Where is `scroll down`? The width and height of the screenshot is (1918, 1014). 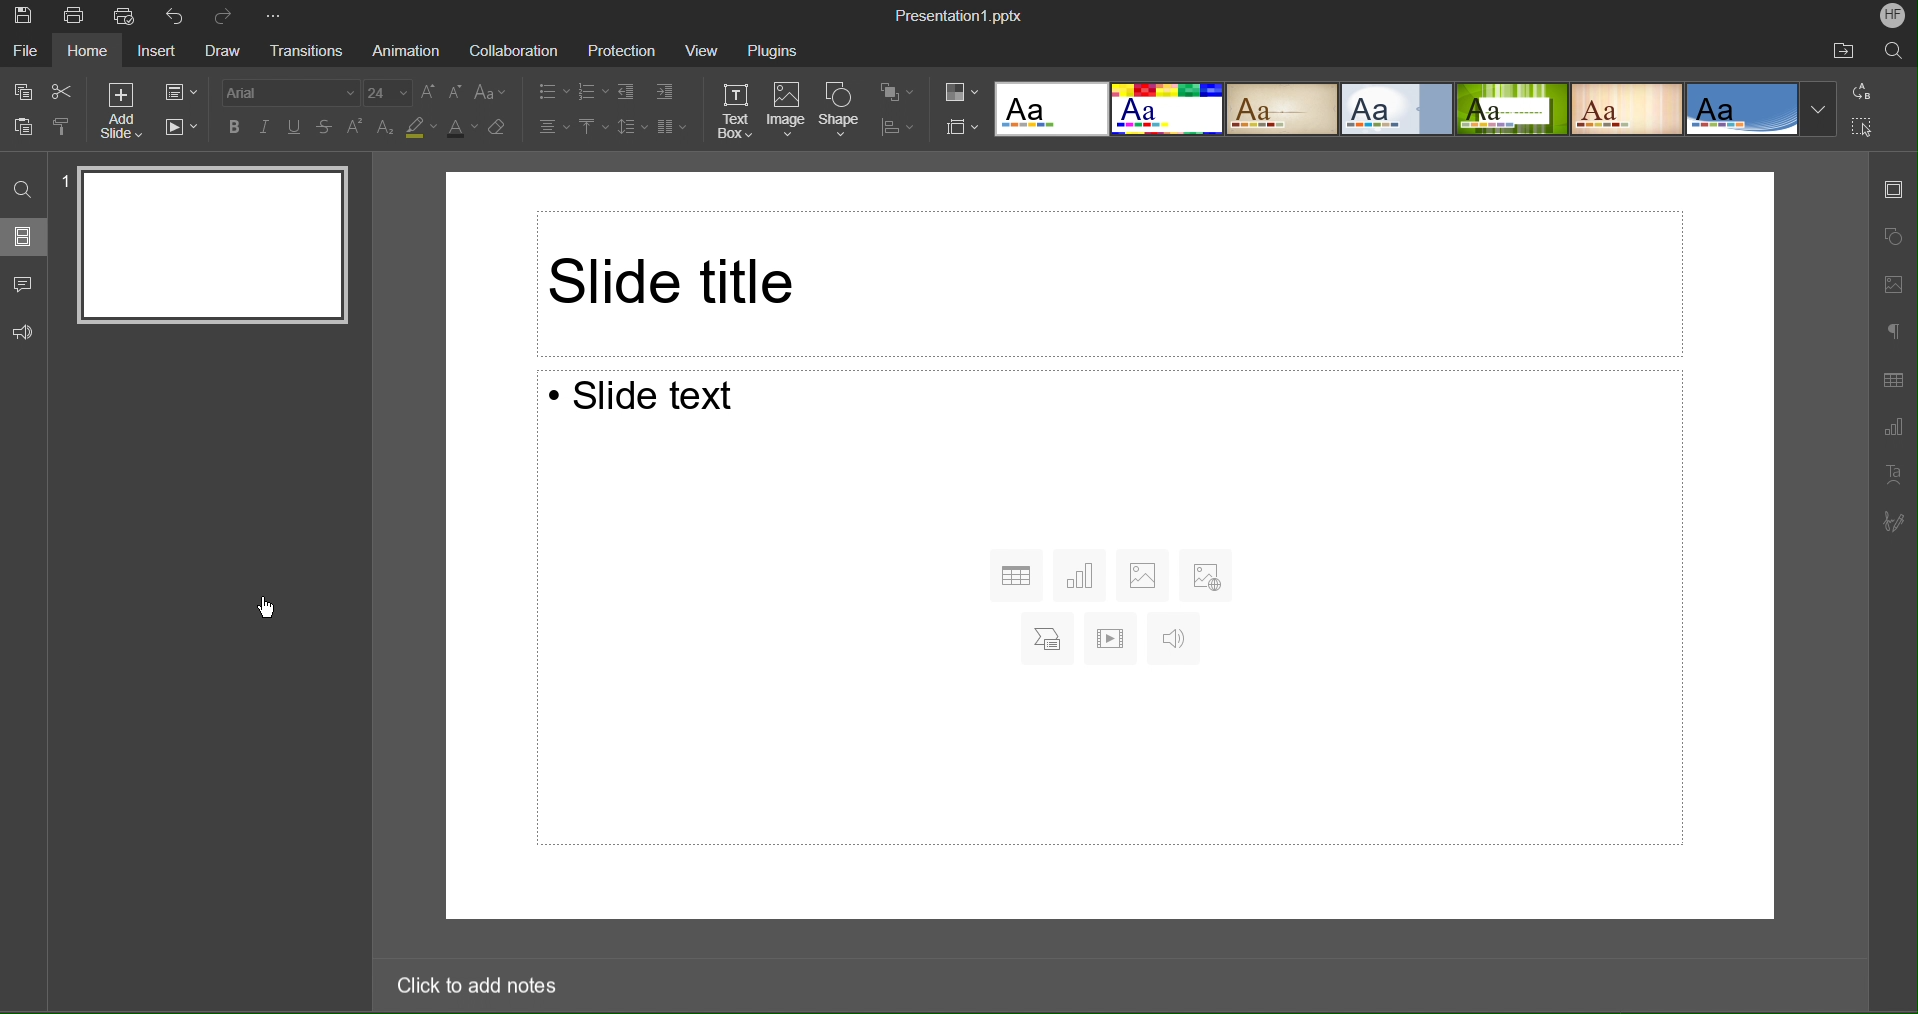
scroll down is located at coordinates (1854, 929).